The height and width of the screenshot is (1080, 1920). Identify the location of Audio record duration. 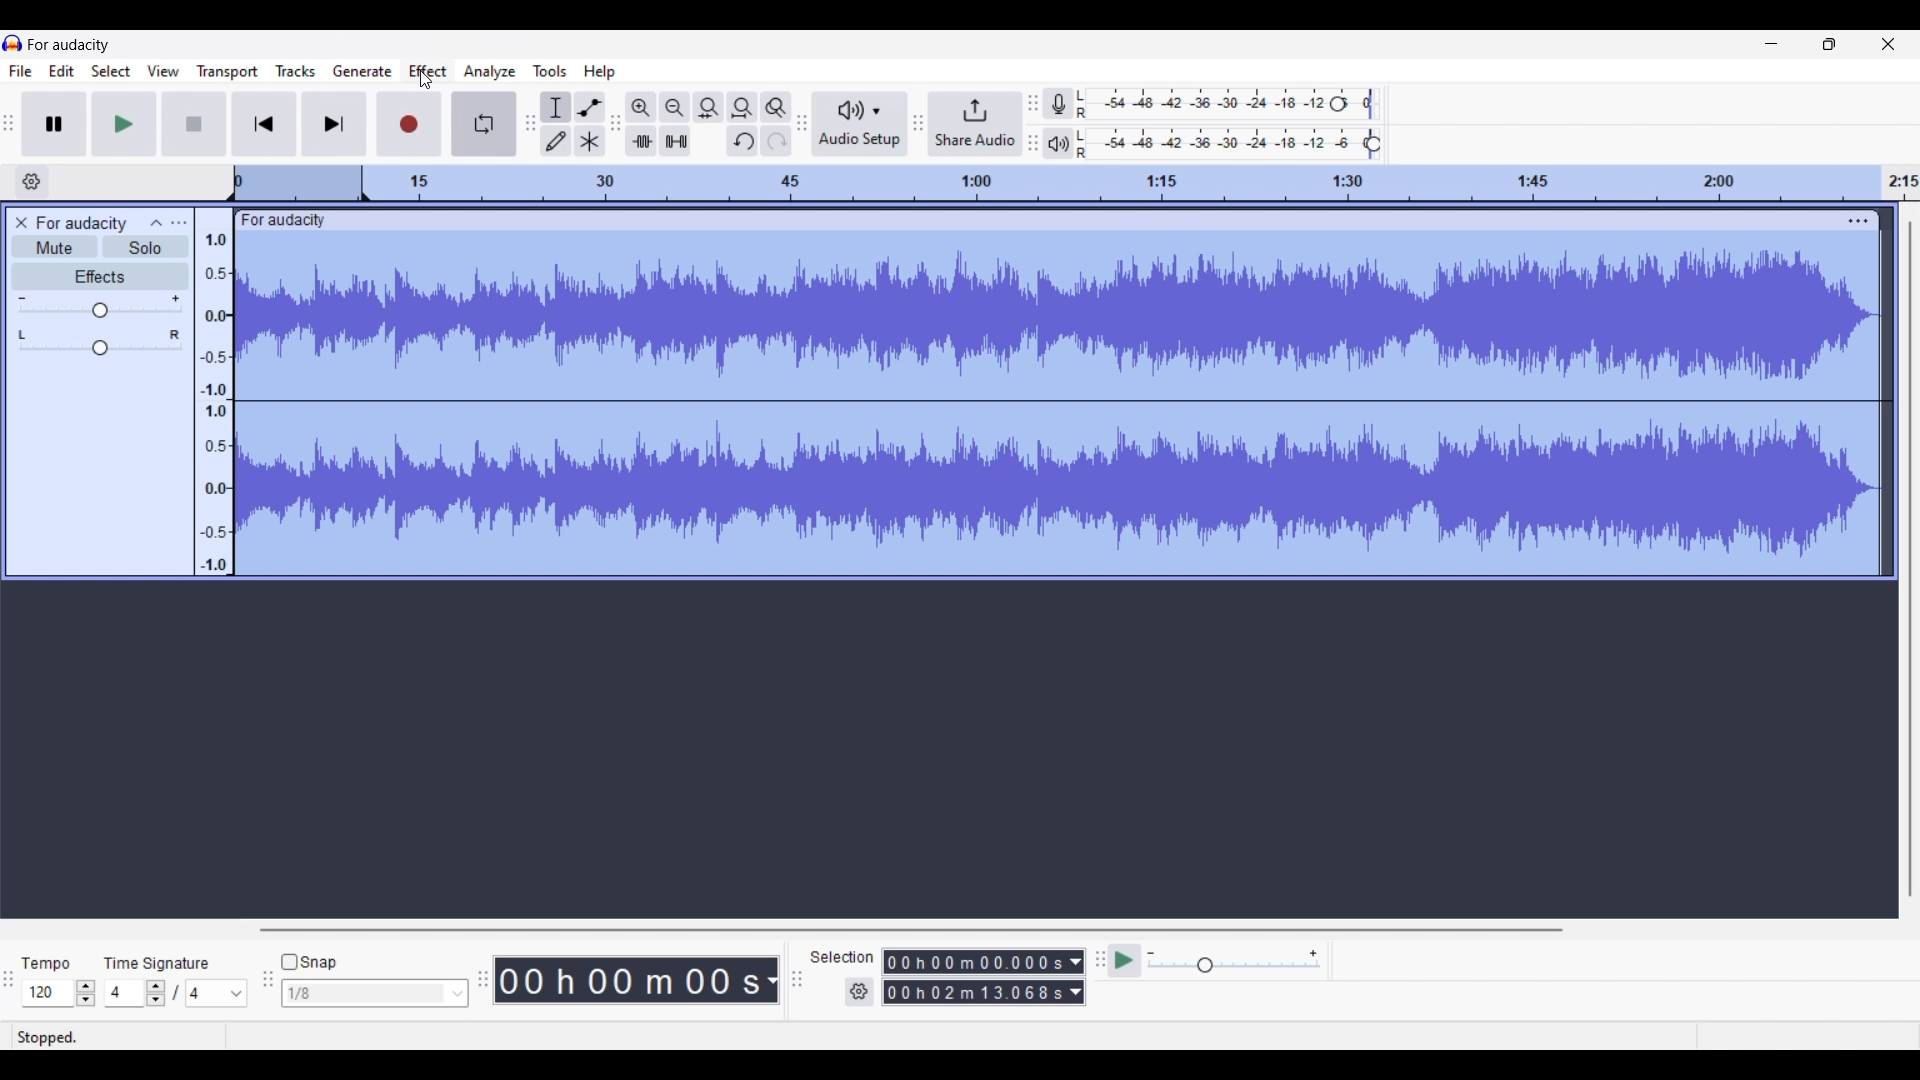
(772, 981).